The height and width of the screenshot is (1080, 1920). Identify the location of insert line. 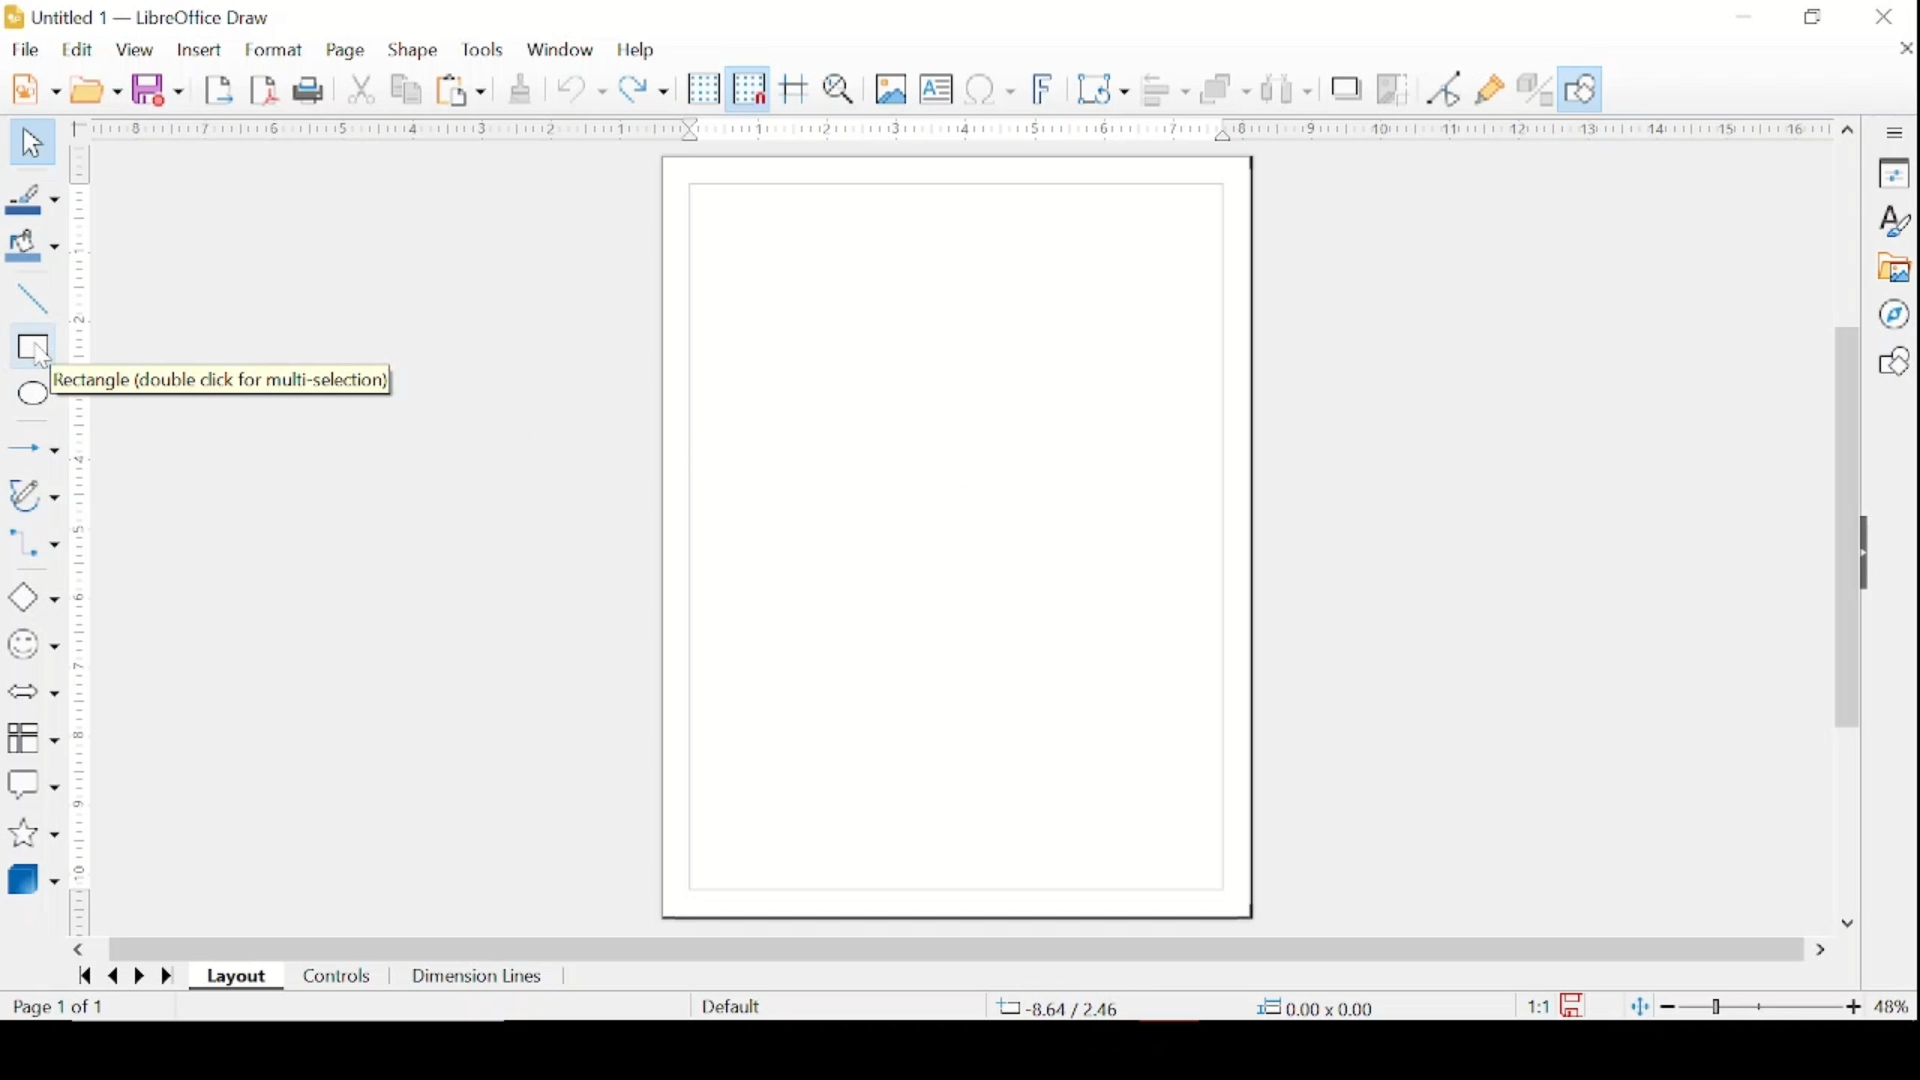
(30, 300).